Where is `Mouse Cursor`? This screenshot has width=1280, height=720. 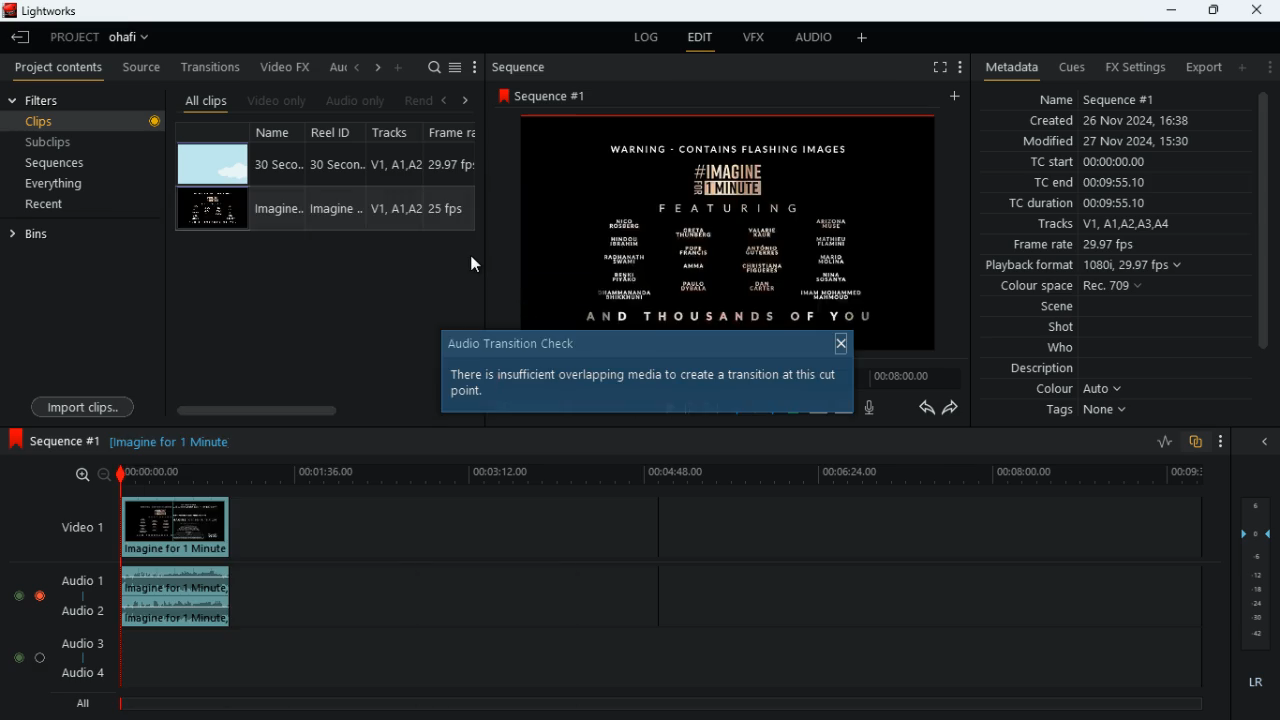 Mouse Cursor is located at coordinates (479, 264).